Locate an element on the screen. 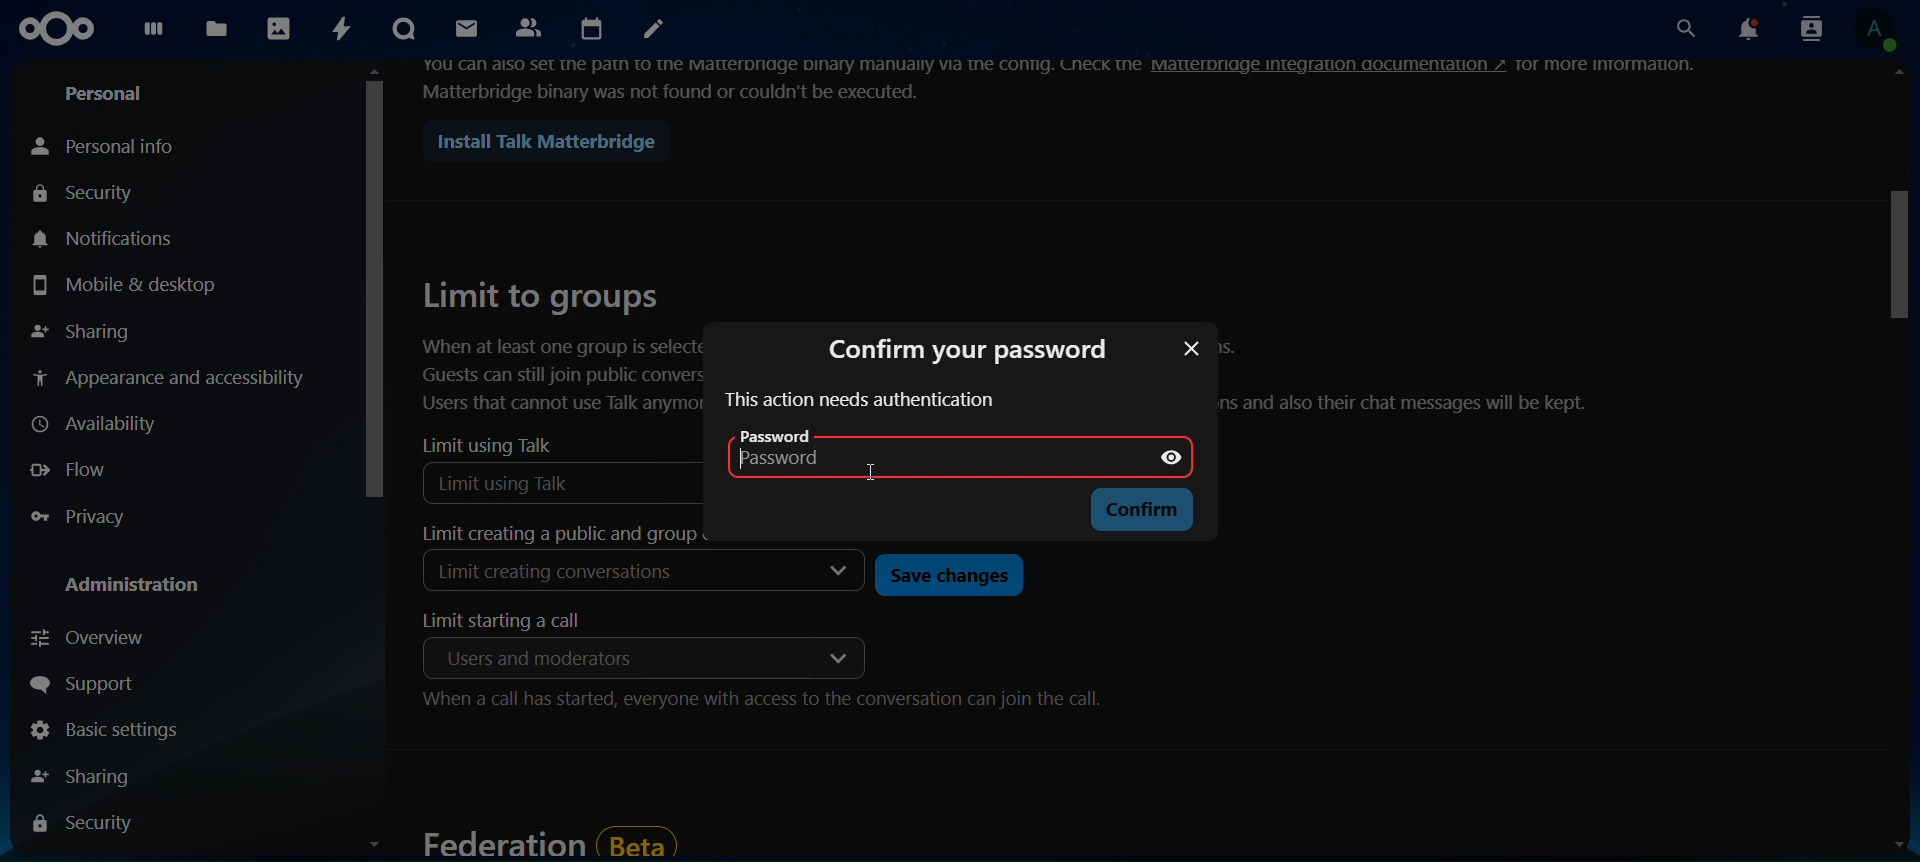 The width and height of the screenshot is (1920, 862). activity is located at coordinates (343, 28).